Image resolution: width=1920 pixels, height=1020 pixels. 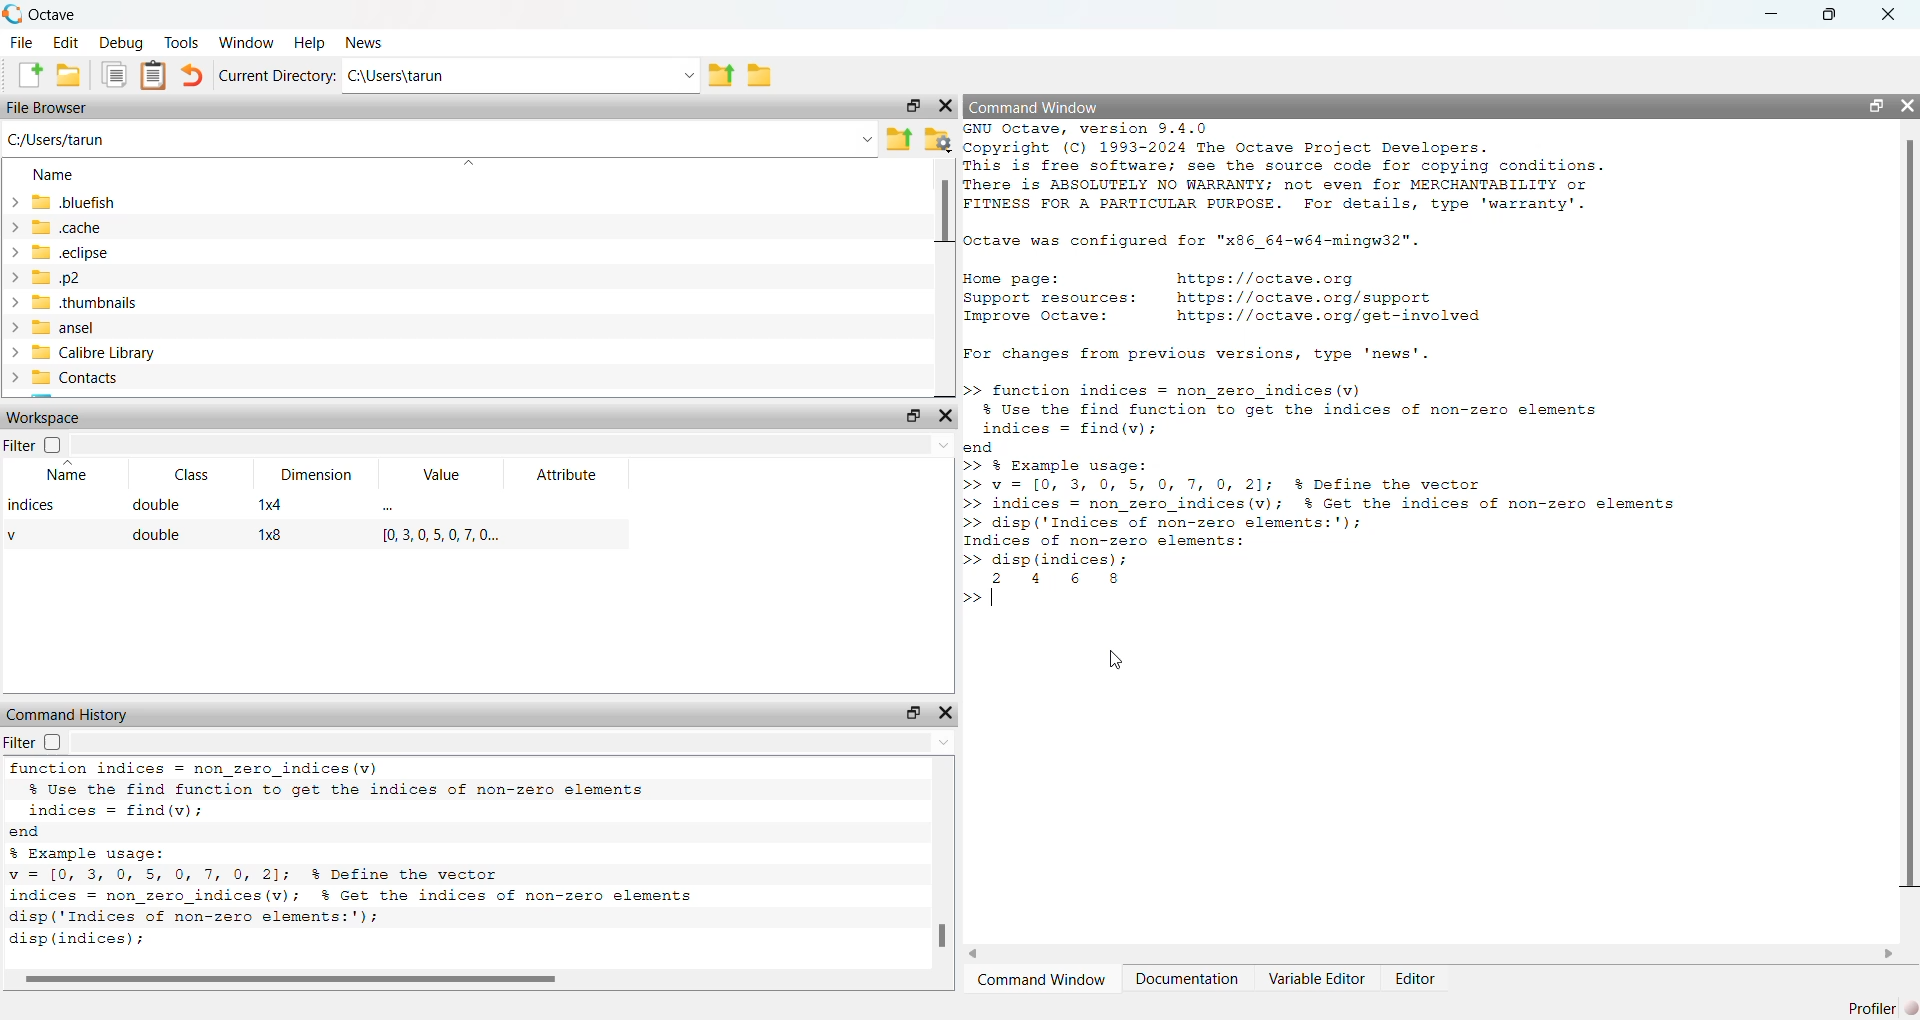 What do you see at coordinates (1187, 985) in the screenshot?
I see `Documentation` at bounding box center [1187, 985].